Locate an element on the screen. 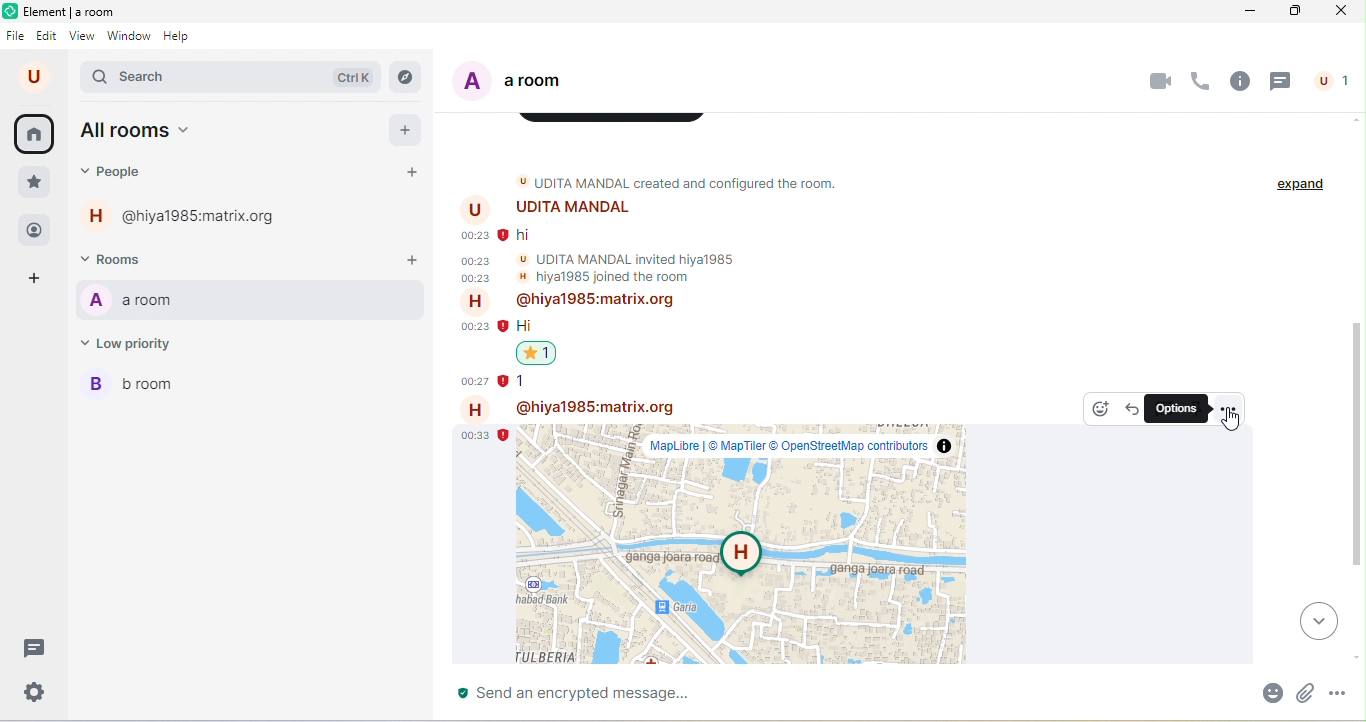  react is located at coordinates (1102, 408).